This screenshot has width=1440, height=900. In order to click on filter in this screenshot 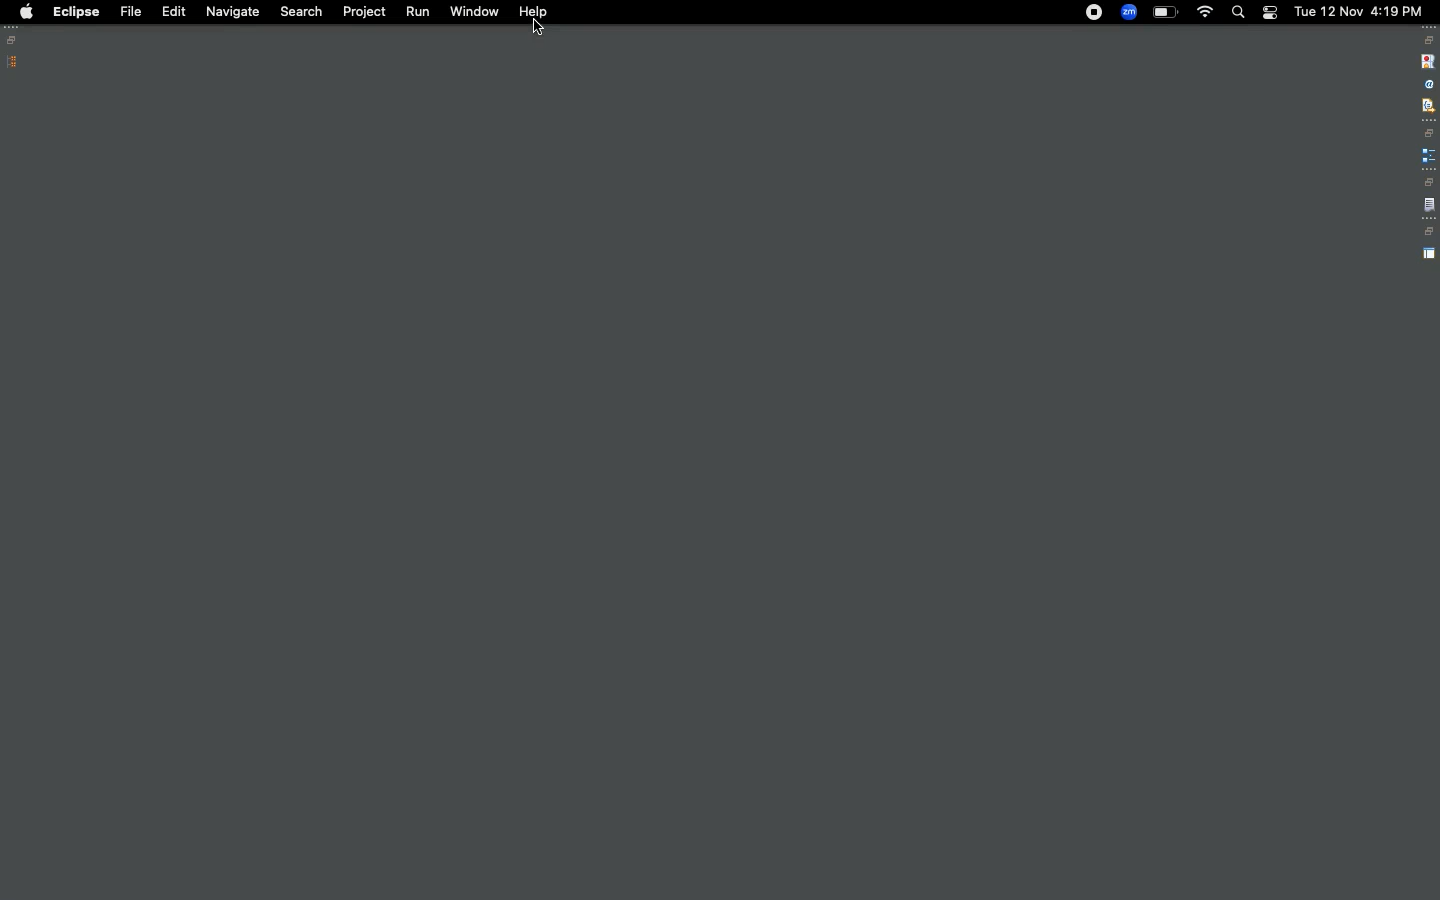, I will do `click(1427, 105)`.